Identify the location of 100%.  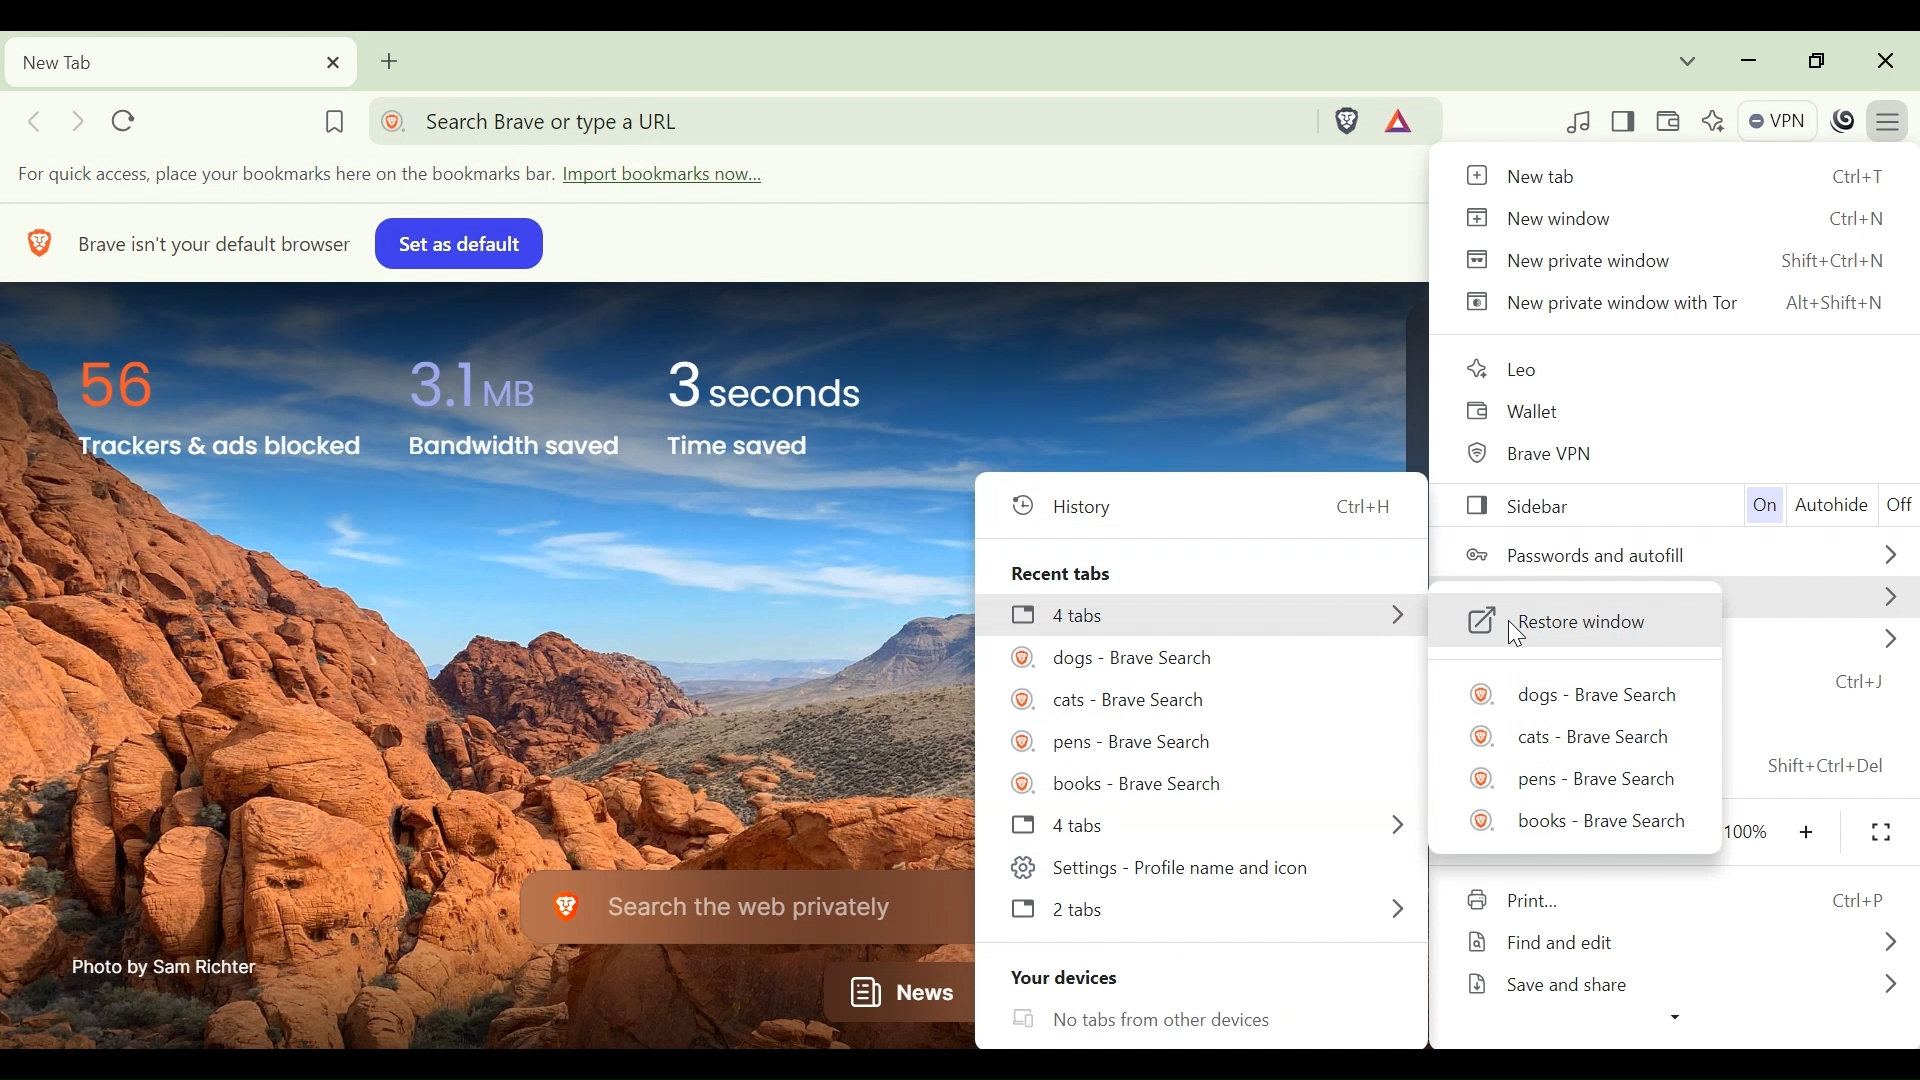
(1752, 828).